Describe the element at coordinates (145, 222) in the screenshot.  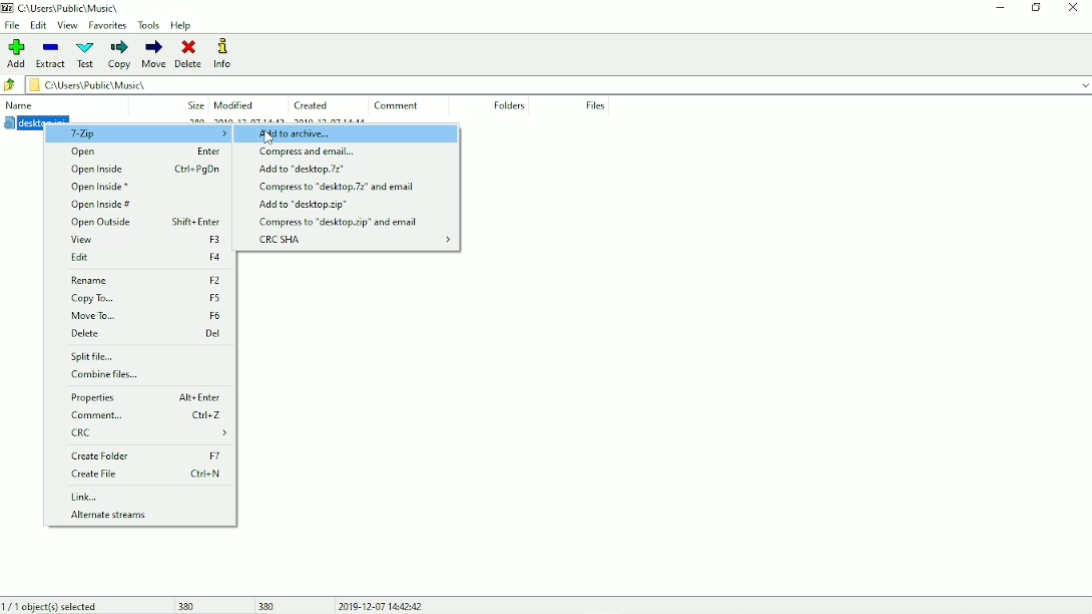
I see `Open Outside` at that location.